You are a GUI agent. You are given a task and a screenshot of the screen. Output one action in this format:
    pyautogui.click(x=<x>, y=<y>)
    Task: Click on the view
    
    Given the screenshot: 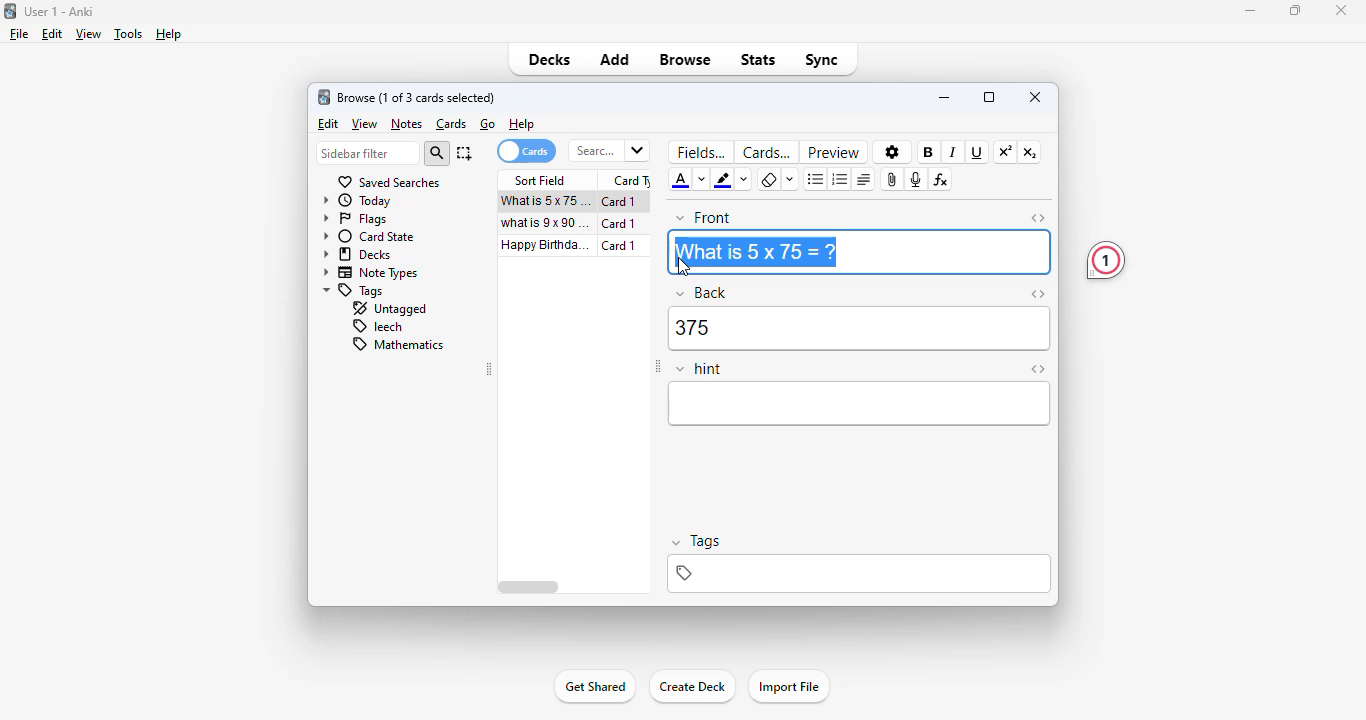 What is the action you would take?
    pyautogui.click(x=90, y=34)
    